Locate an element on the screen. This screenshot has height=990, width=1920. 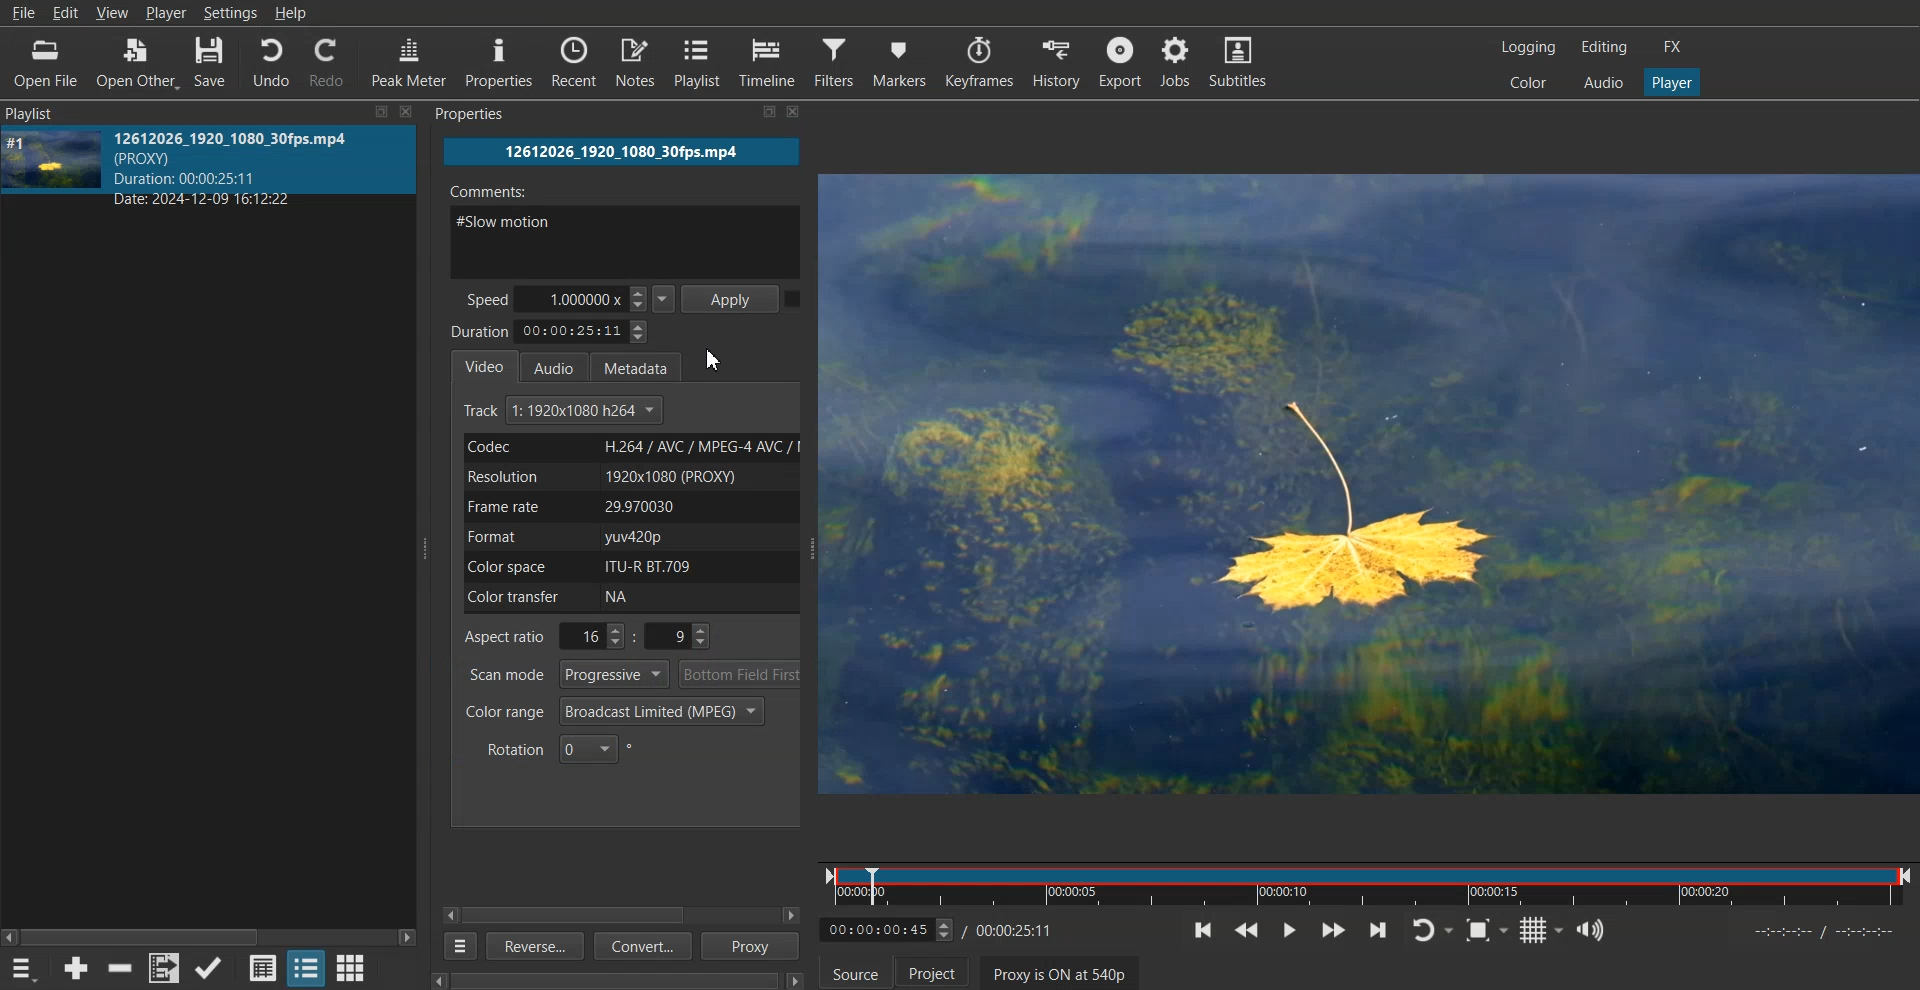
Logging is located at coordinates (1529, 47).